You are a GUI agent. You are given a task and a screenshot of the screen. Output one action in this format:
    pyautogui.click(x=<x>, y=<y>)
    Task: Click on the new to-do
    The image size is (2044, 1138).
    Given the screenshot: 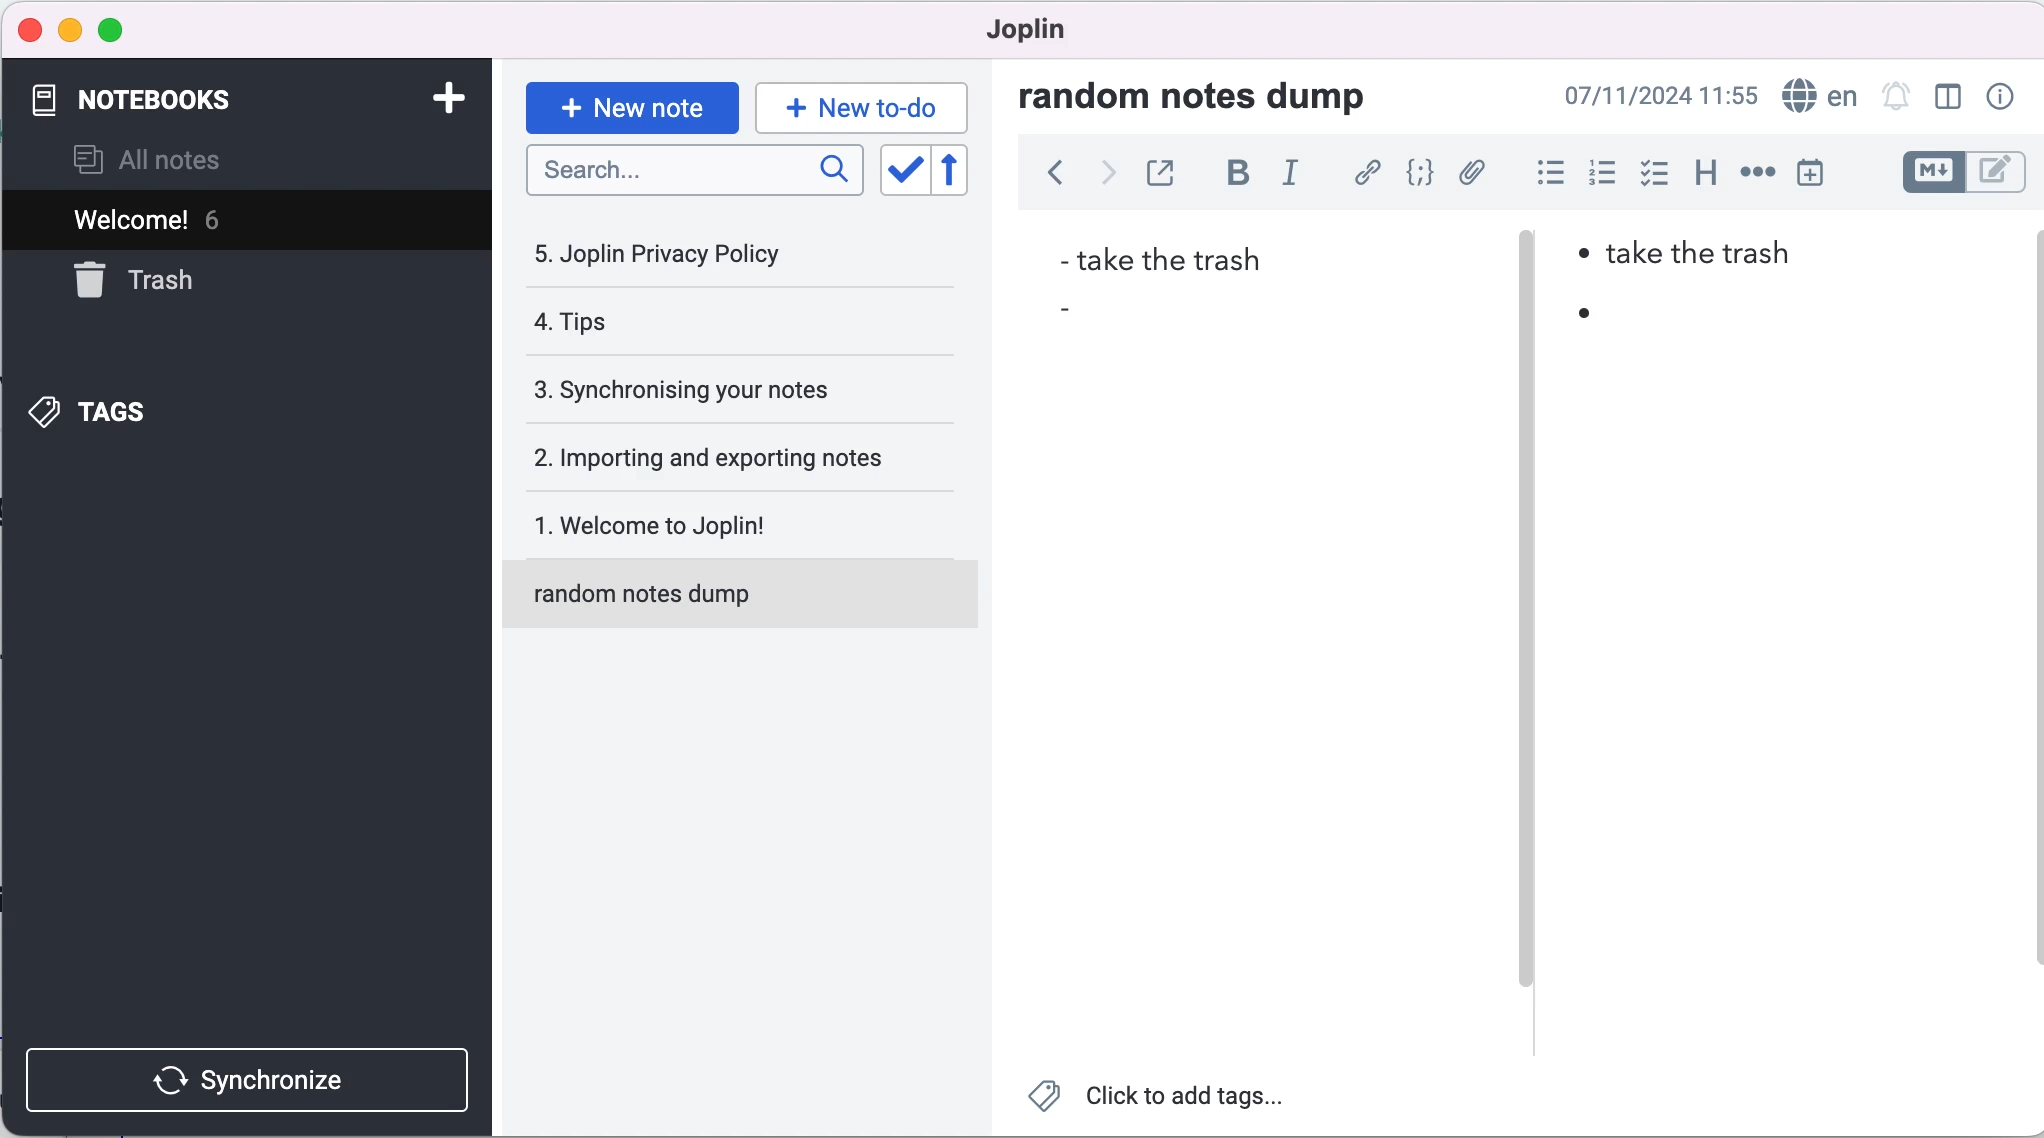 What is the action you would take?
    pyautogui.click(x=865, y=106)
    